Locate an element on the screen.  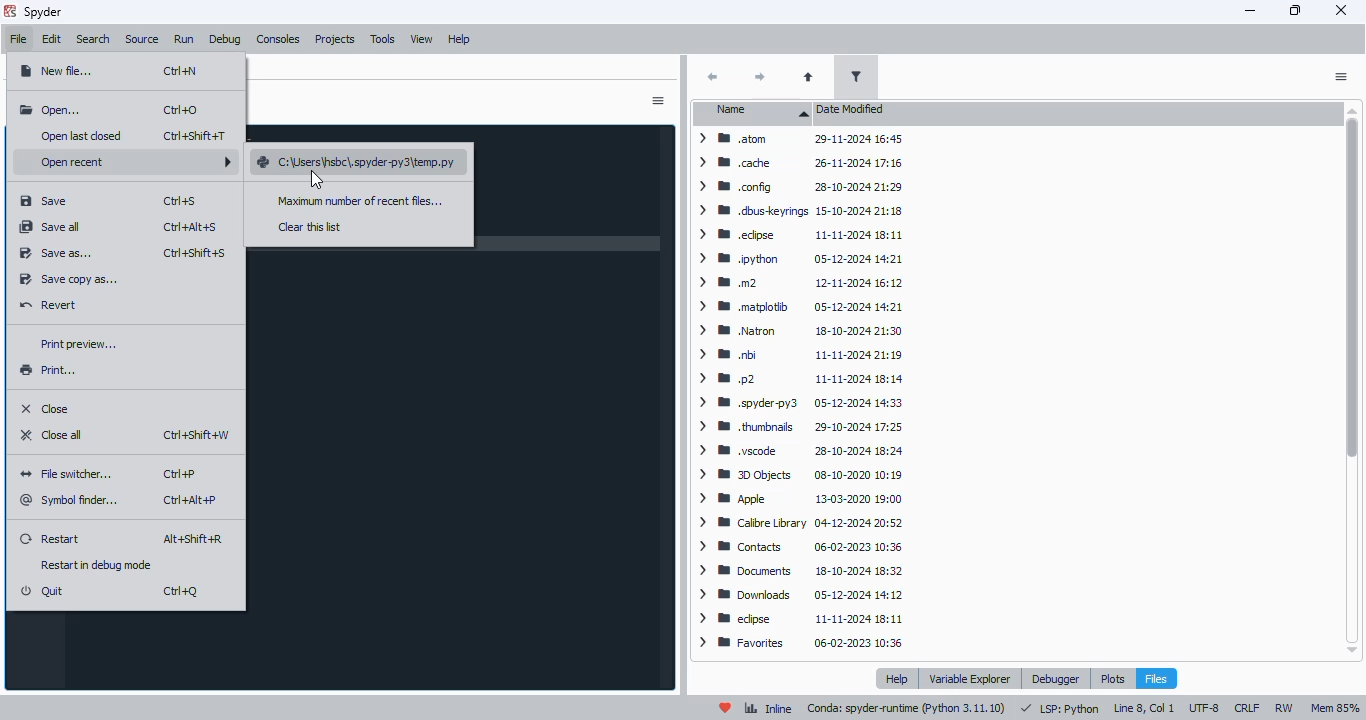
close is located at coordinates (1342, 10).